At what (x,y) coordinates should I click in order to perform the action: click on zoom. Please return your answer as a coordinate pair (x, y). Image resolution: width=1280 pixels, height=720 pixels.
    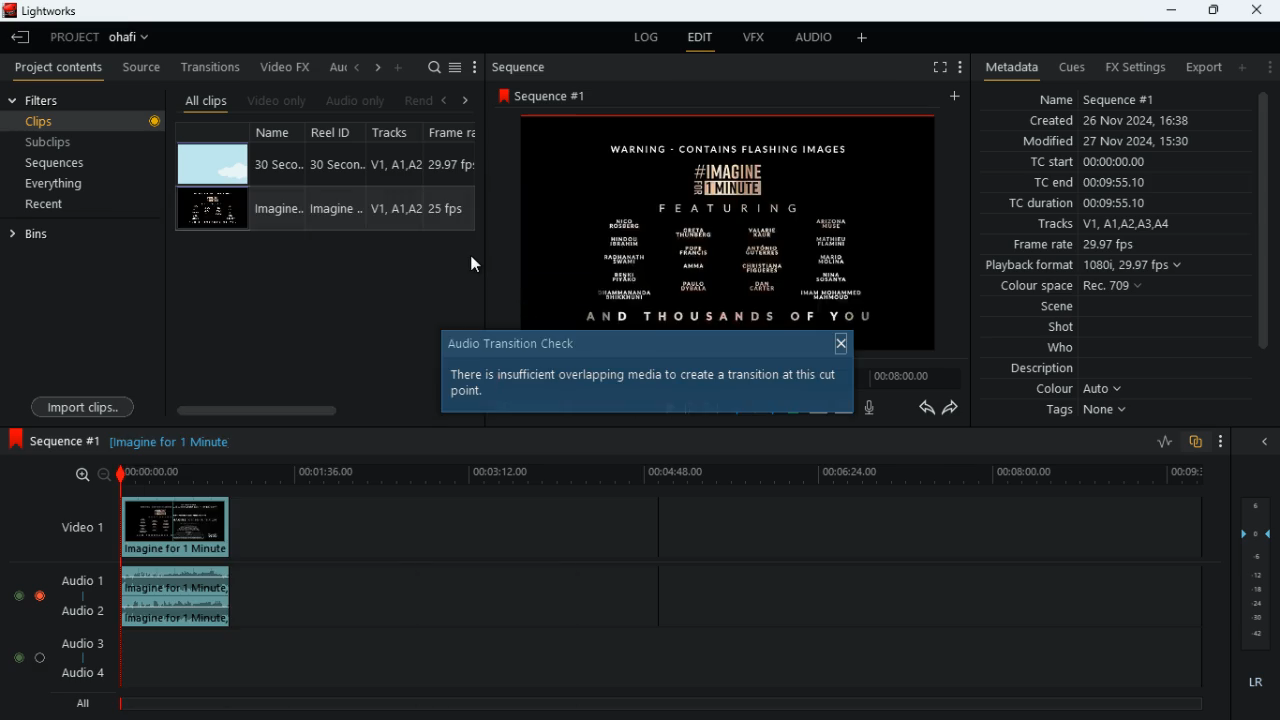
    Looking at the image, I should click on (85, 475).